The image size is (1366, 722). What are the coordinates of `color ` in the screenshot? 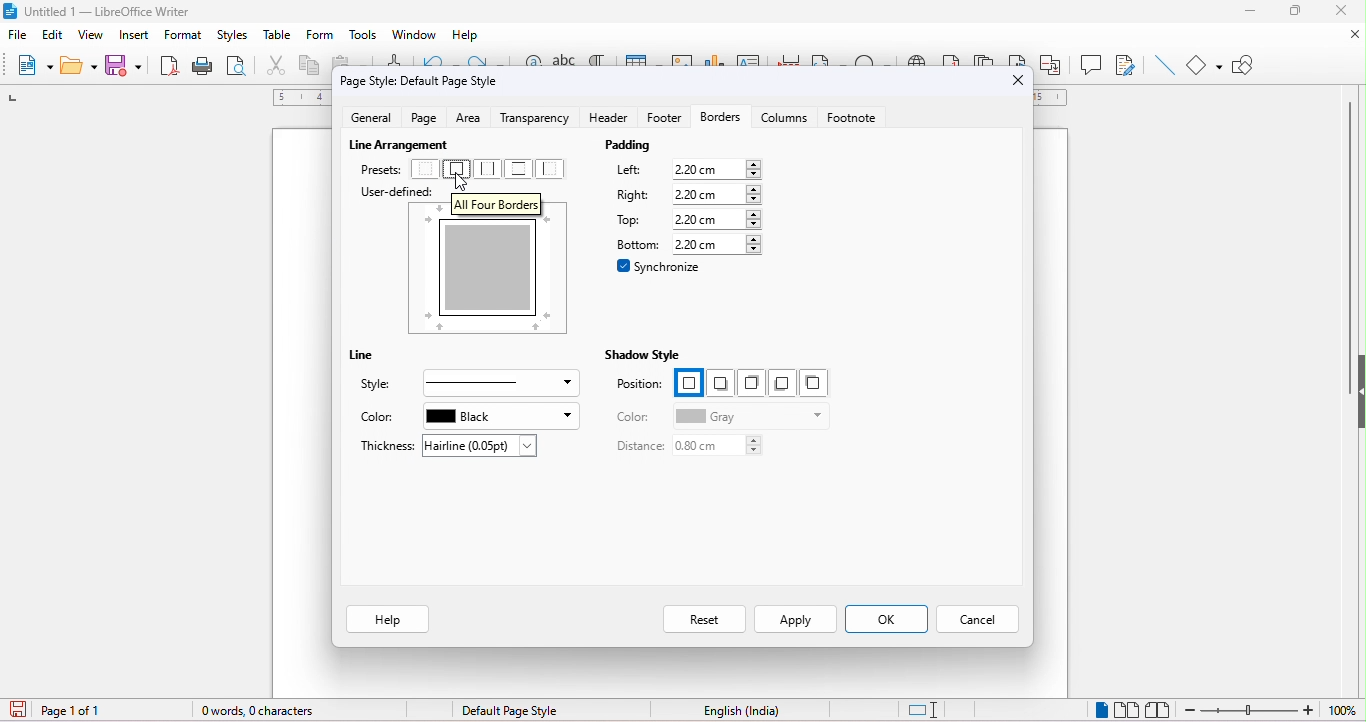 It's located at (380, 417).